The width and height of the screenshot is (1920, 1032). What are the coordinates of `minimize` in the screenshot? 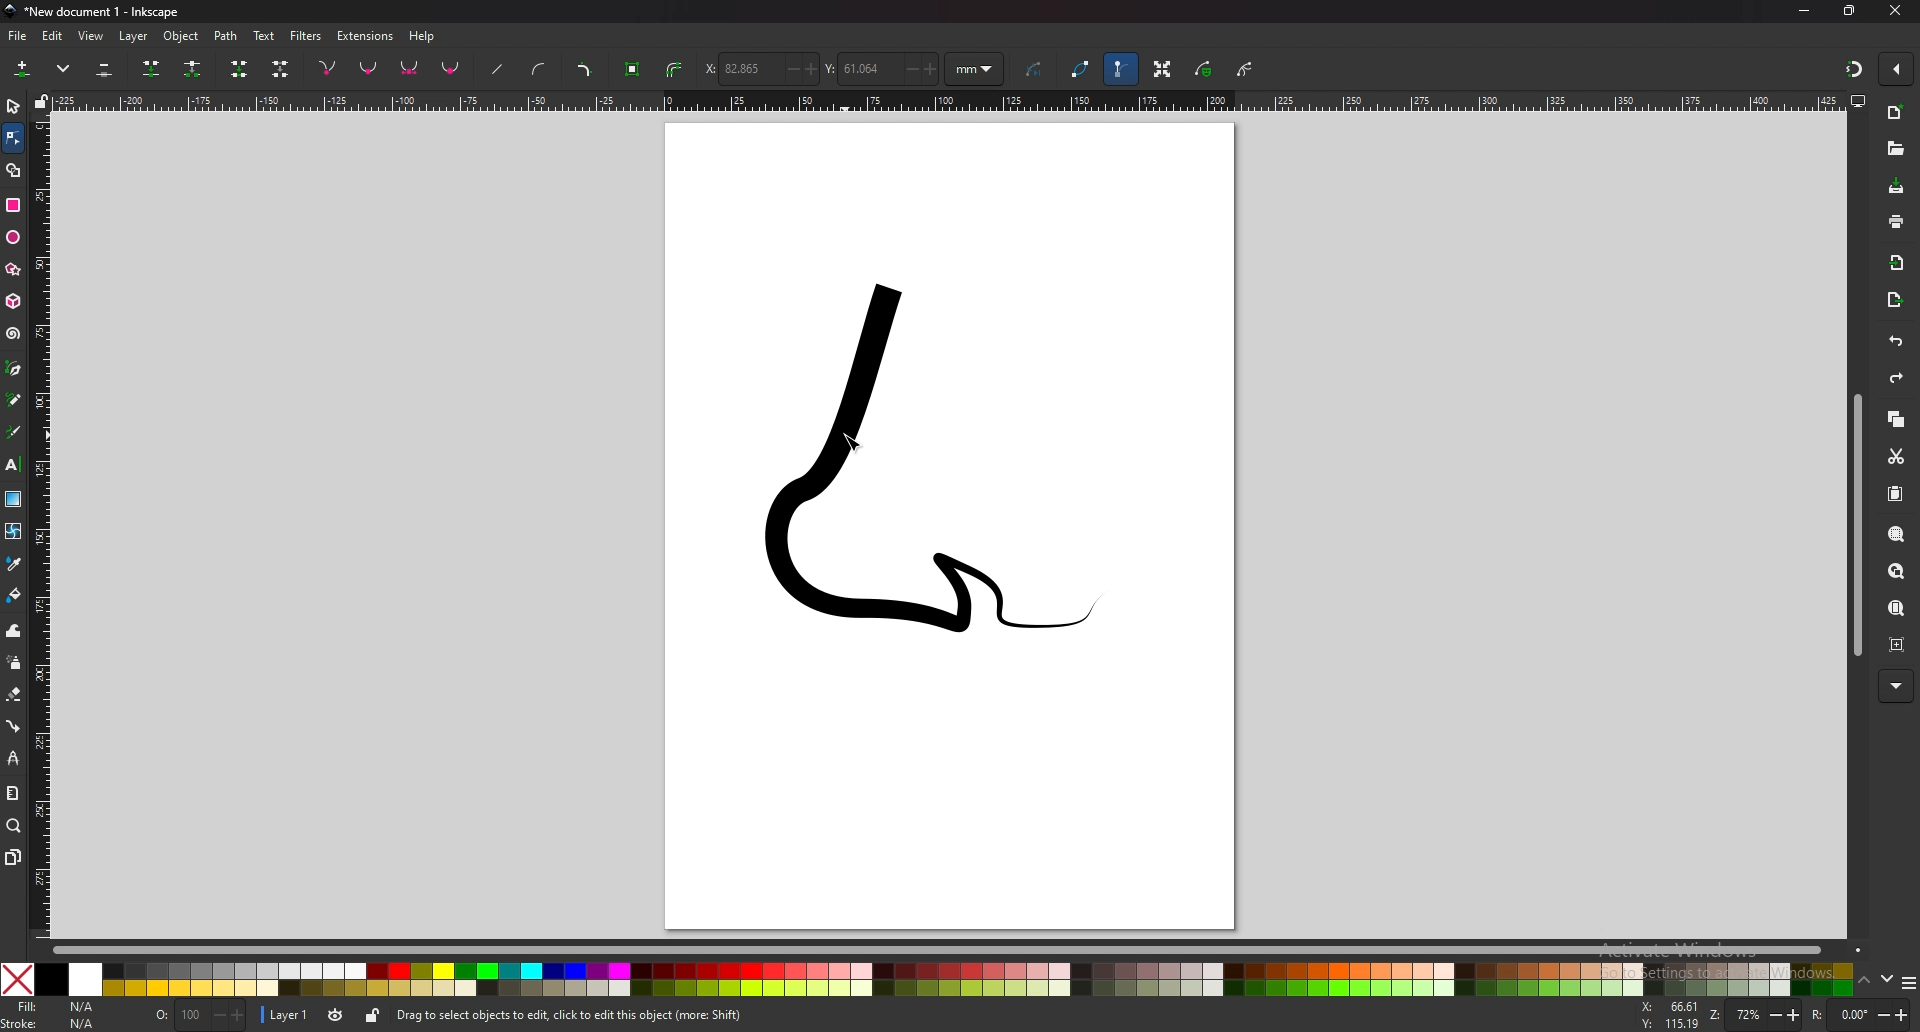 It's located at (1803, 9).